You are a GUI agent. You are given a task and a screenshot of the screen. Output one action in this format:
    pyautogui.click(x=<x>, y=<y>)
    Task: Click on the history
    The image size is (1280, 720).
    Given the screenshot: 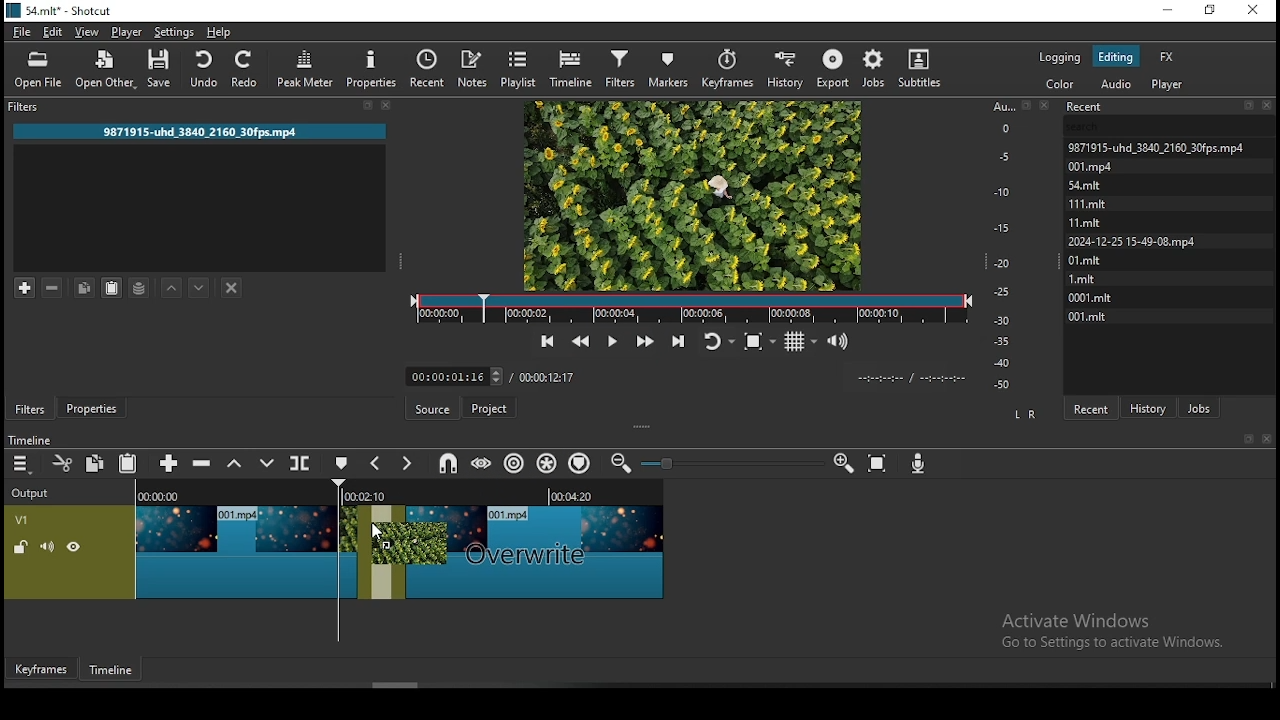 What is the action you would take?
    pyautogui.click(x=1150, y=407)
    